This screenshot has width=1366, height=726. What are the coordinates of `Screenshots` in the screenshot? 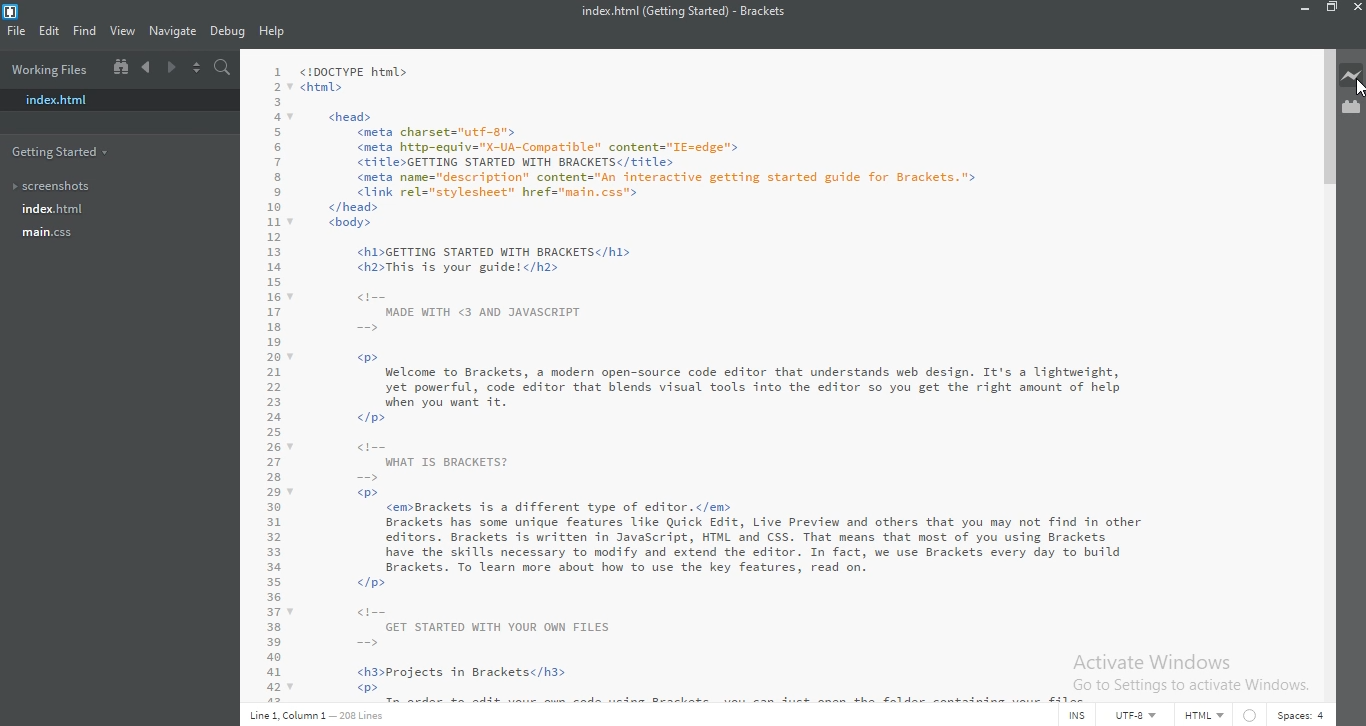 It's located at (58, 188).